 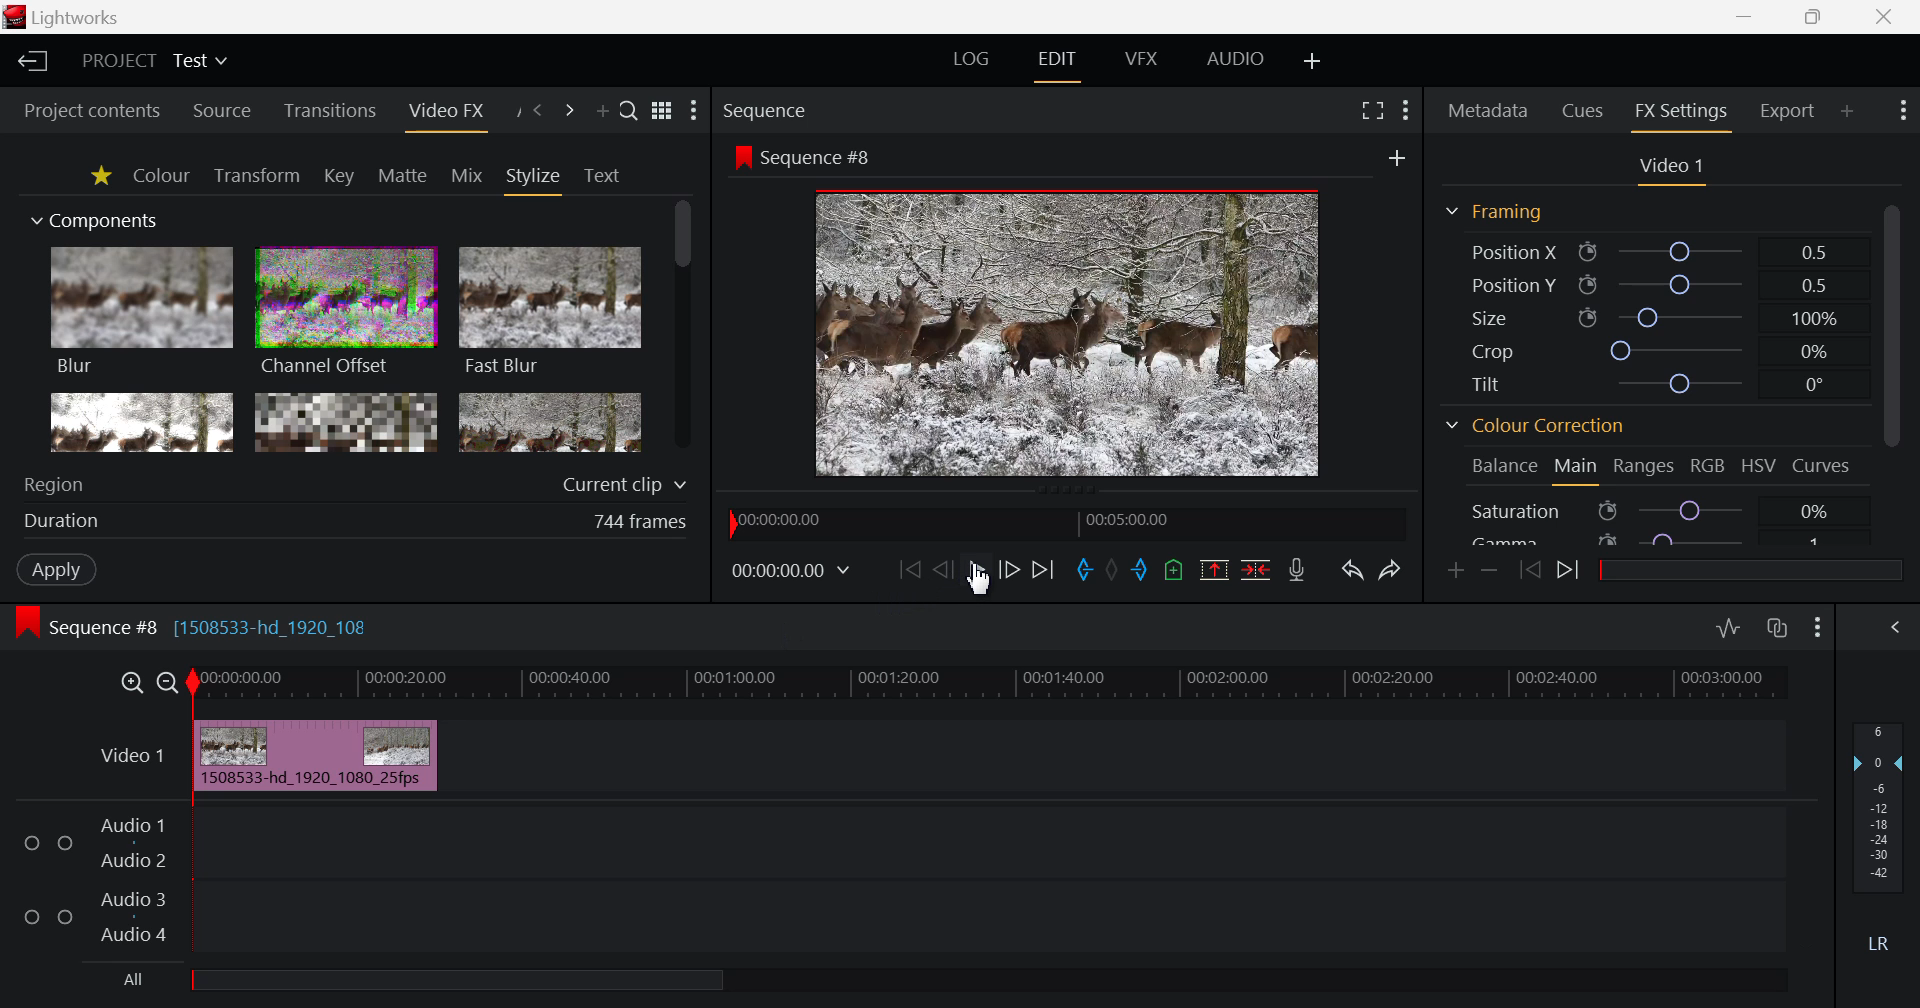 What do you see at coordinates (1669, 169) in the screenshot?
I see `Video Settings` at bounding box center [1669, 169].